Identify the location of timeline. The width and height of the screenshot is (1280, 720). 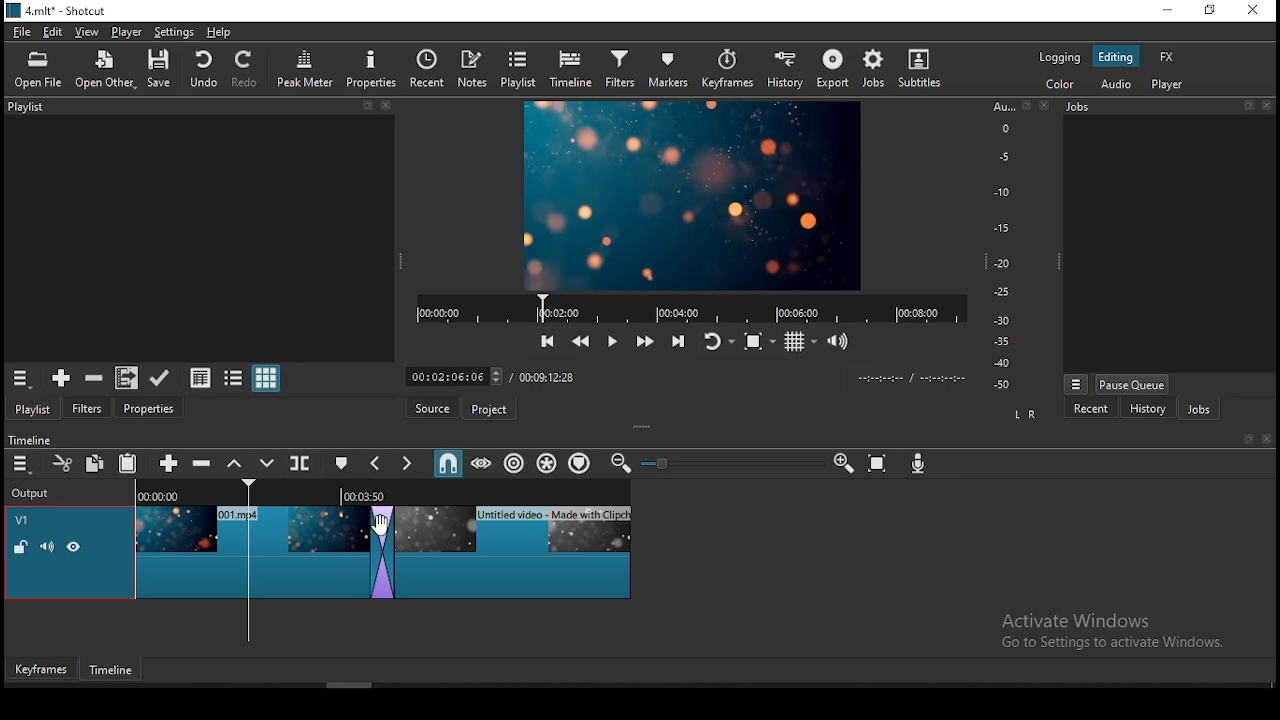
(570, 70).